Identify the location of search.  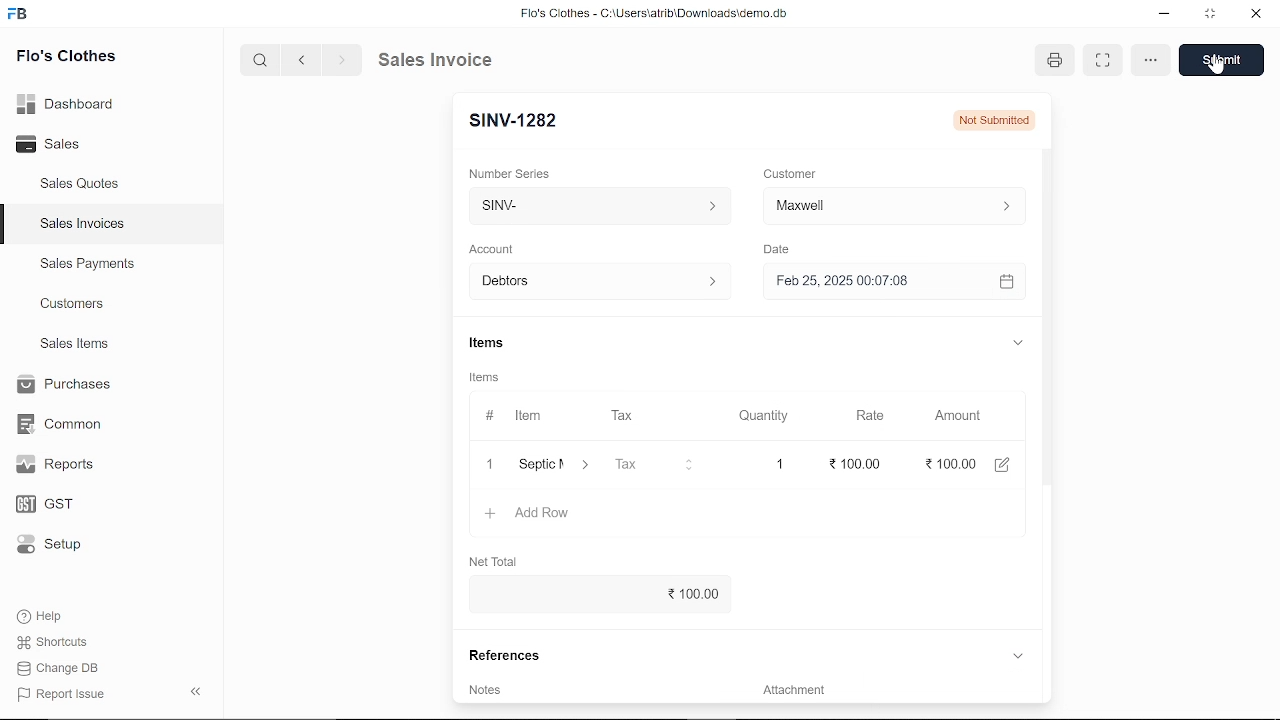
(263, 61).